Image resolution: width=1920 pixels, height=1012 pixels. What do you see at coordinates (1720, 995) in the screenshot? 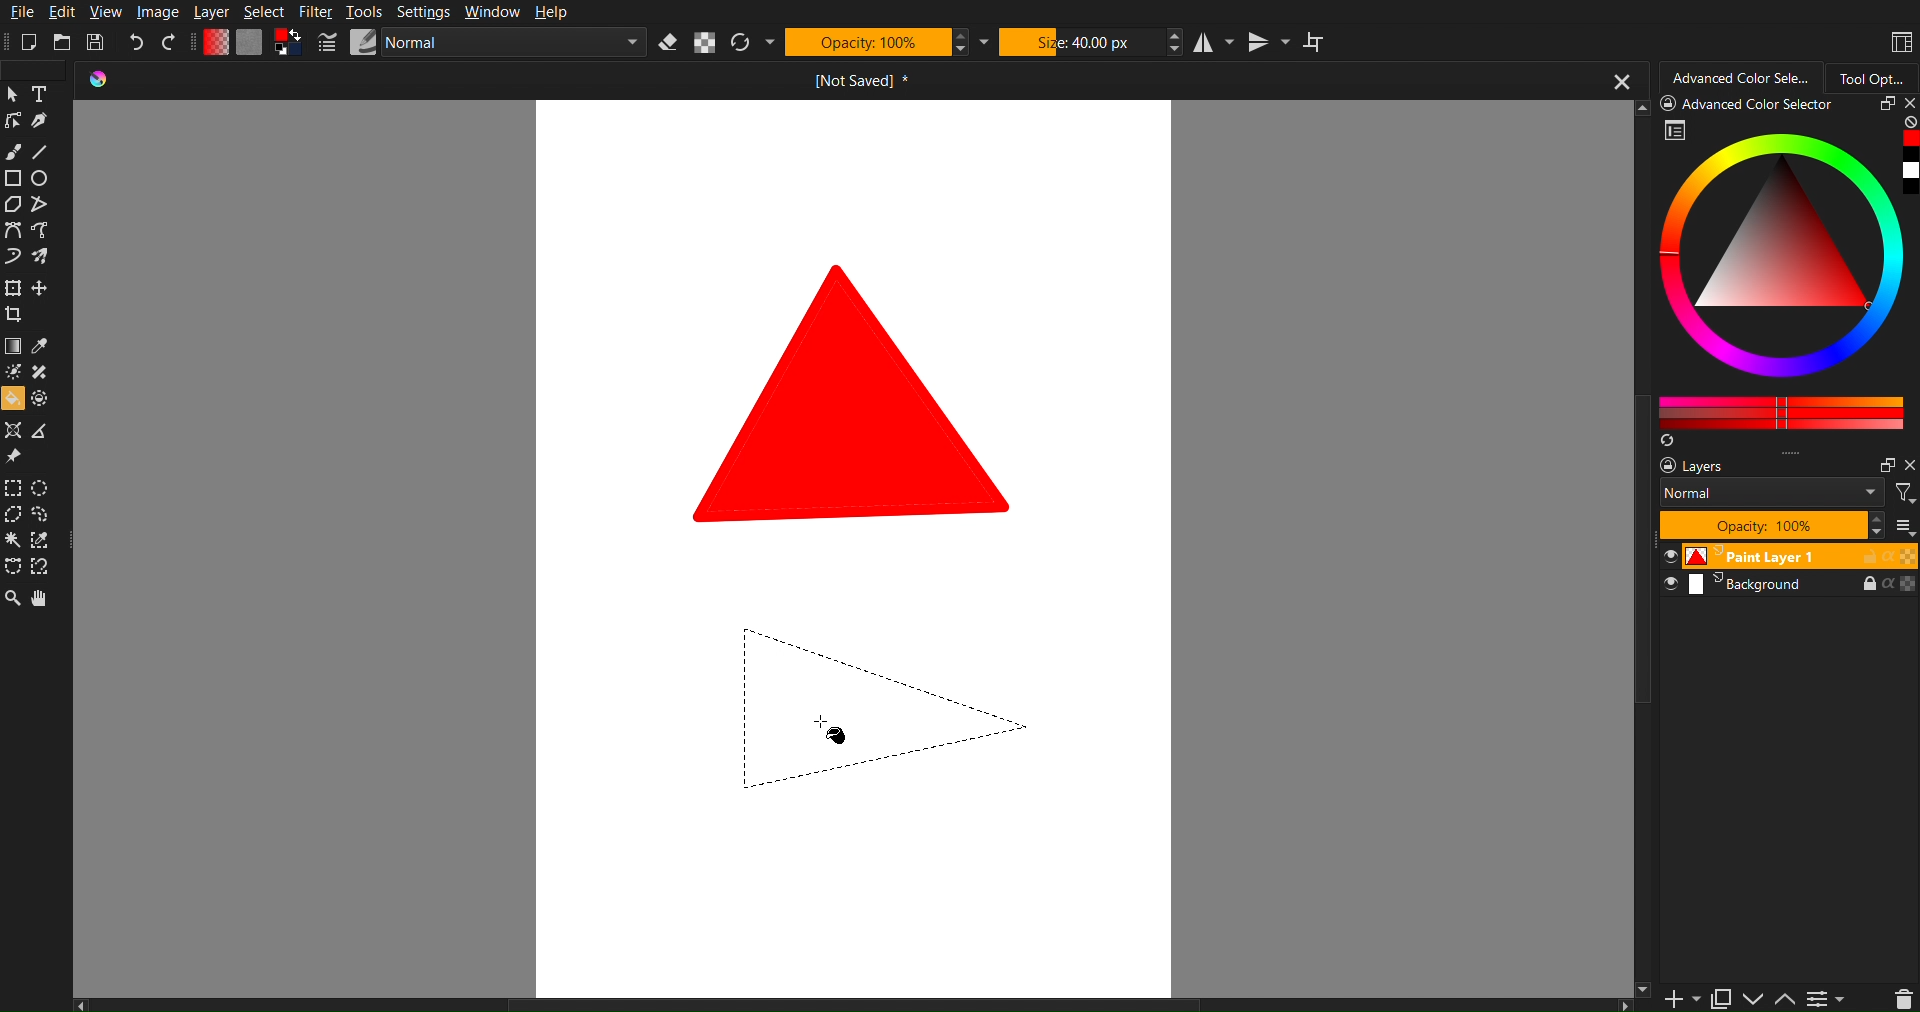
I see `Paste` at bounding box center [1720, 995].